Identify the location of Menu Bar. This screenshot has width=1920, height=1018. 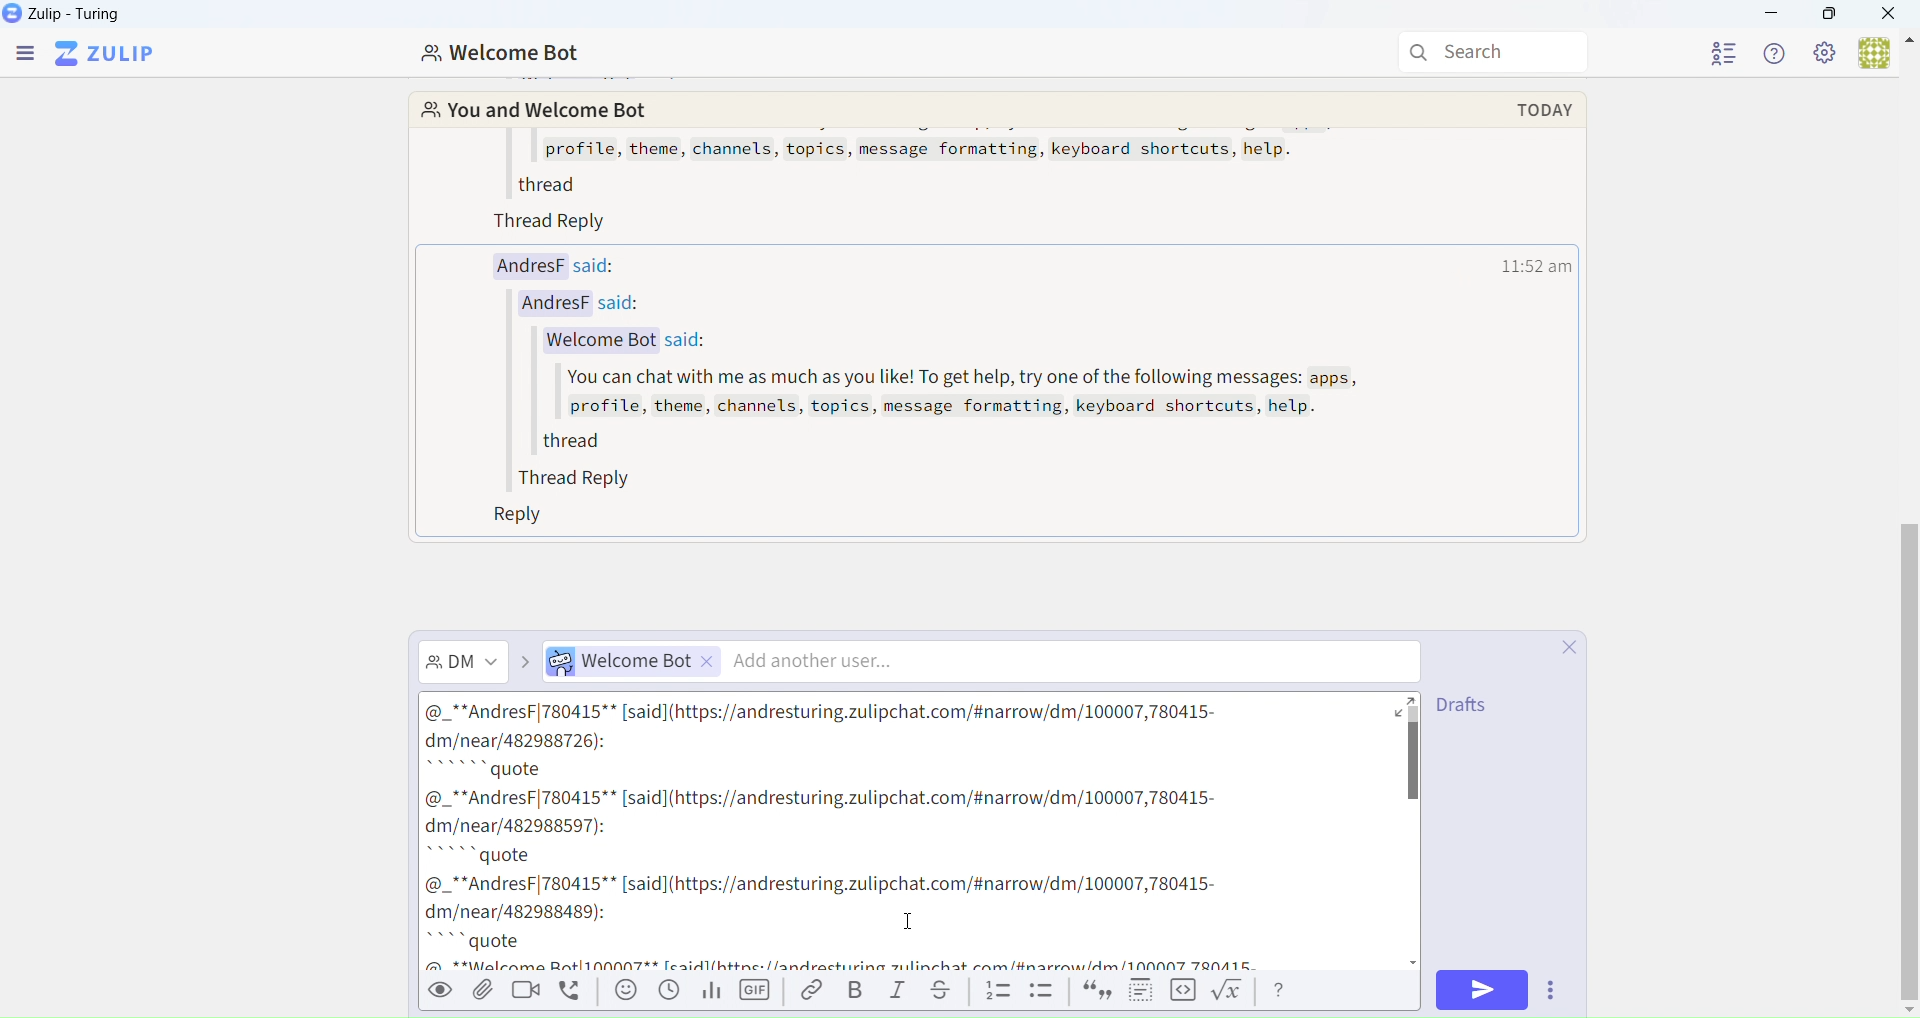
(26, 57).